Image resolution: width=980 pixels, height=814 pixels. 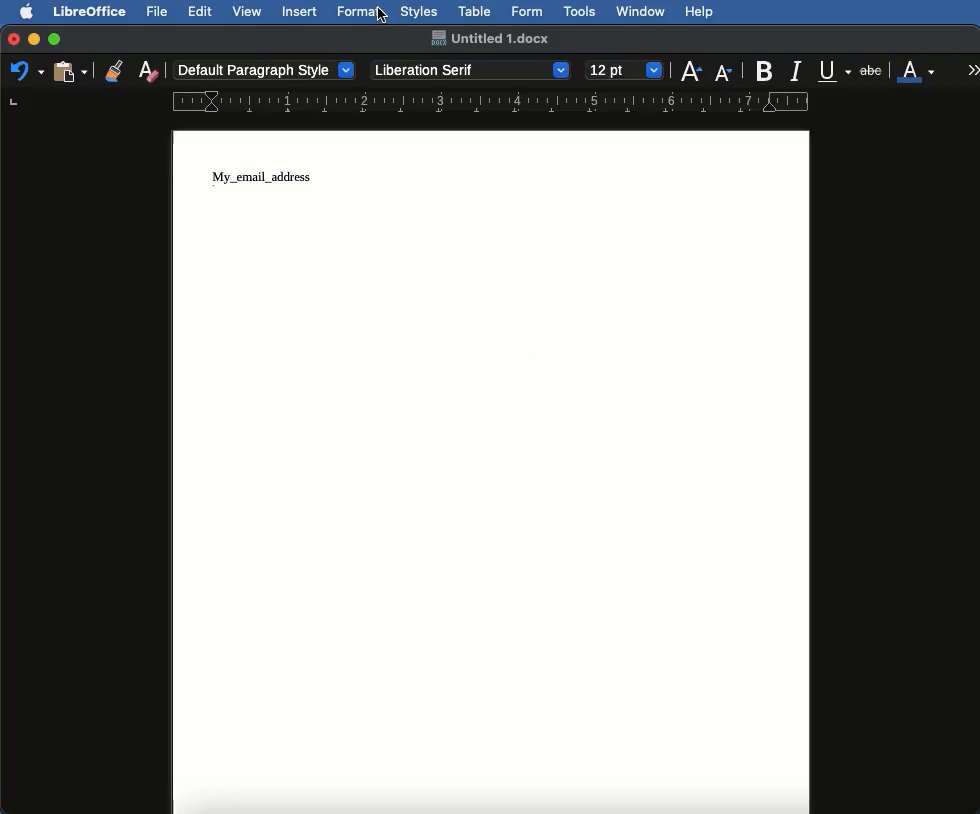 I want to click on Italics, so click(x=799, y=69).